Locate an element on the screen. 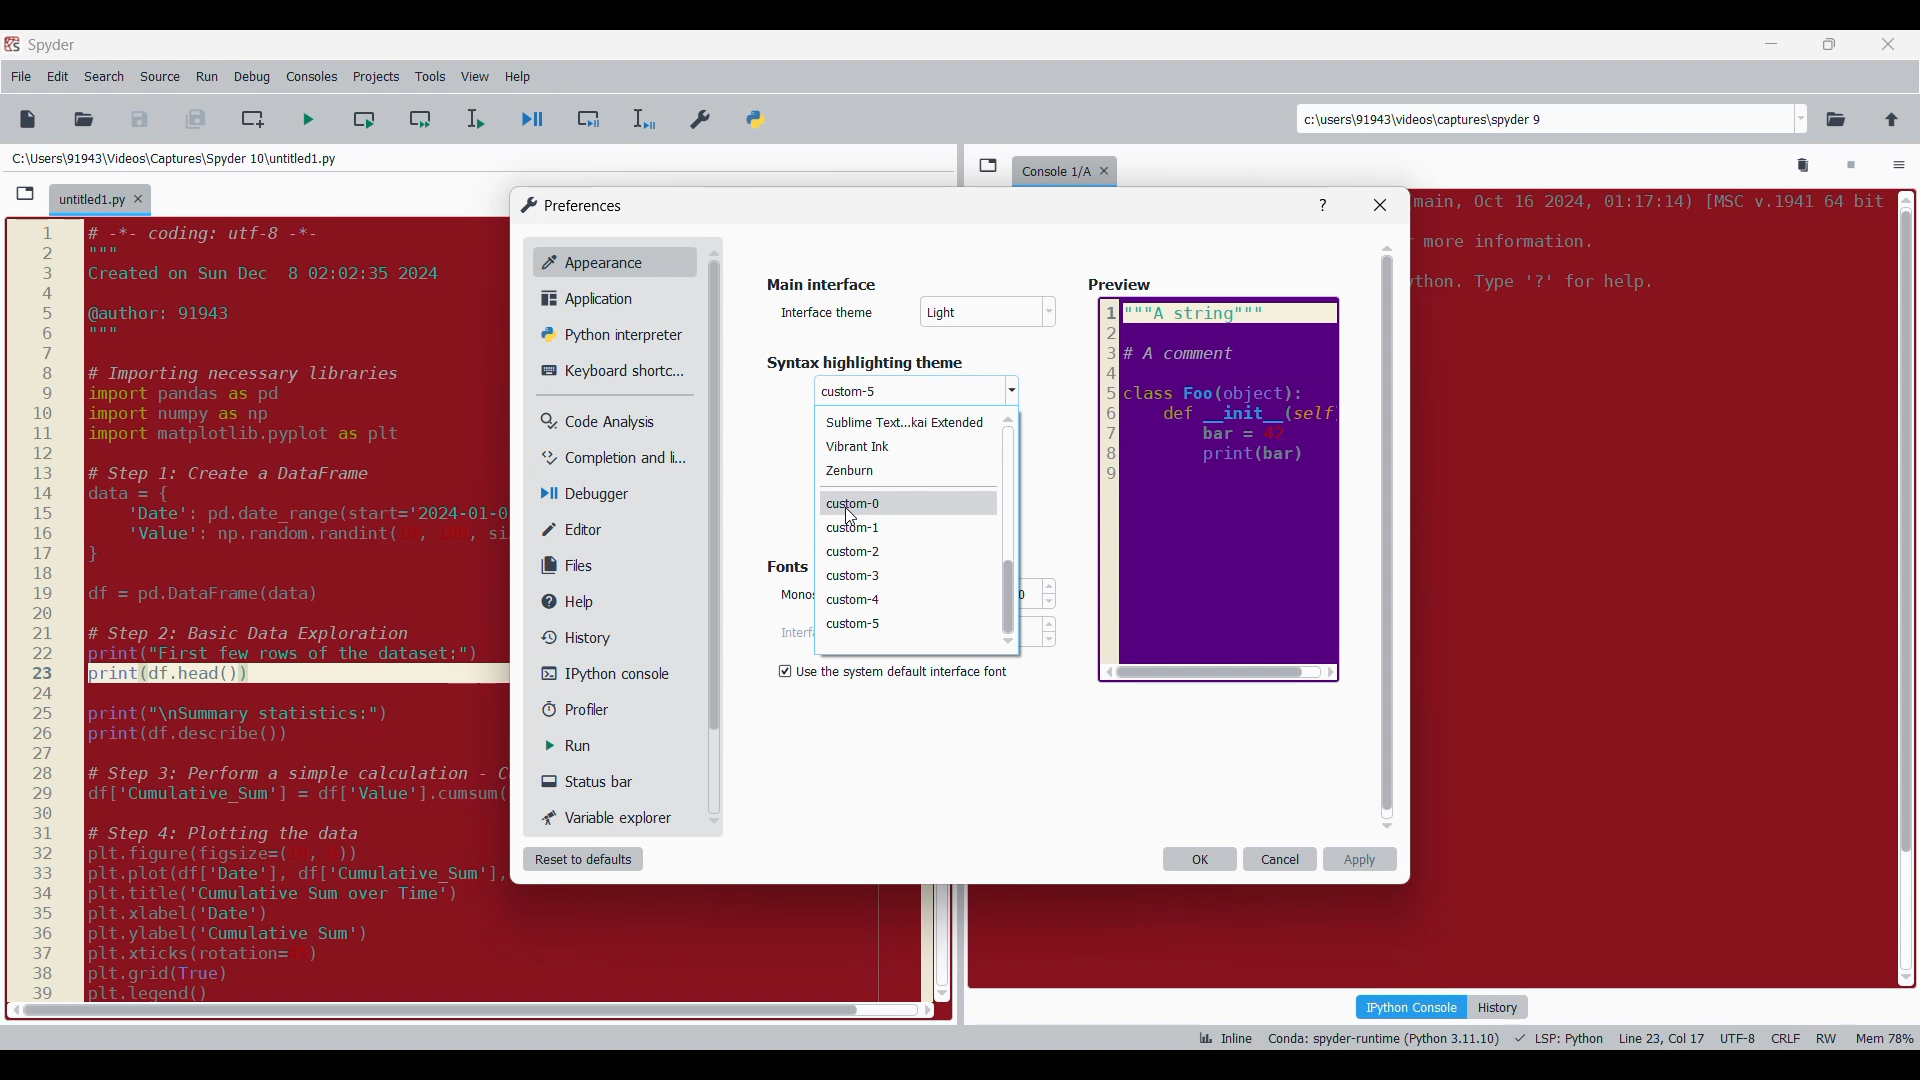 The width and height of the screenshot is (1920, 1080). PYTHONPATH manager is located at coordinates (759, 115).